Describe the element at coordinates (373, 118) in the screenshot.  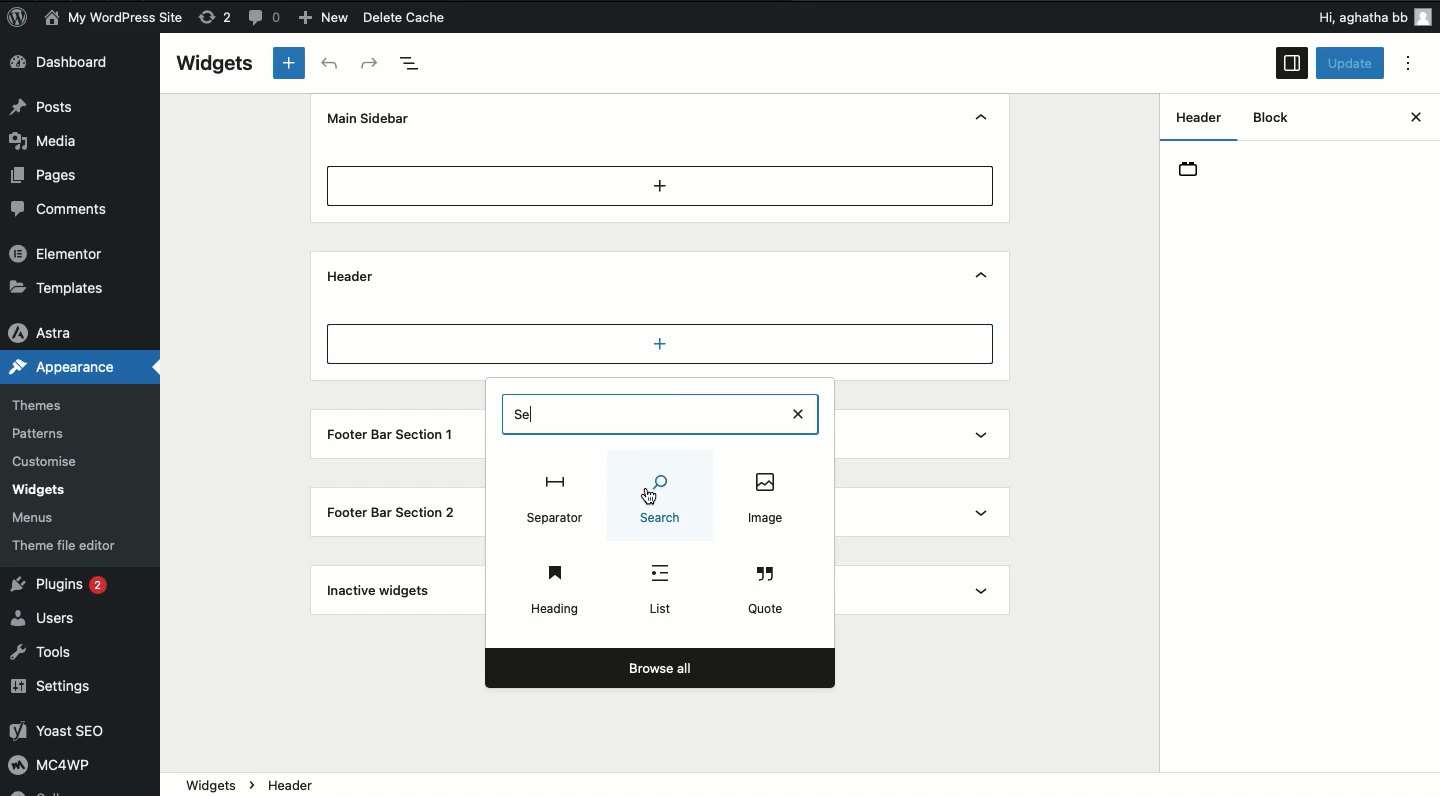
I see `Main sidebar` at that location.